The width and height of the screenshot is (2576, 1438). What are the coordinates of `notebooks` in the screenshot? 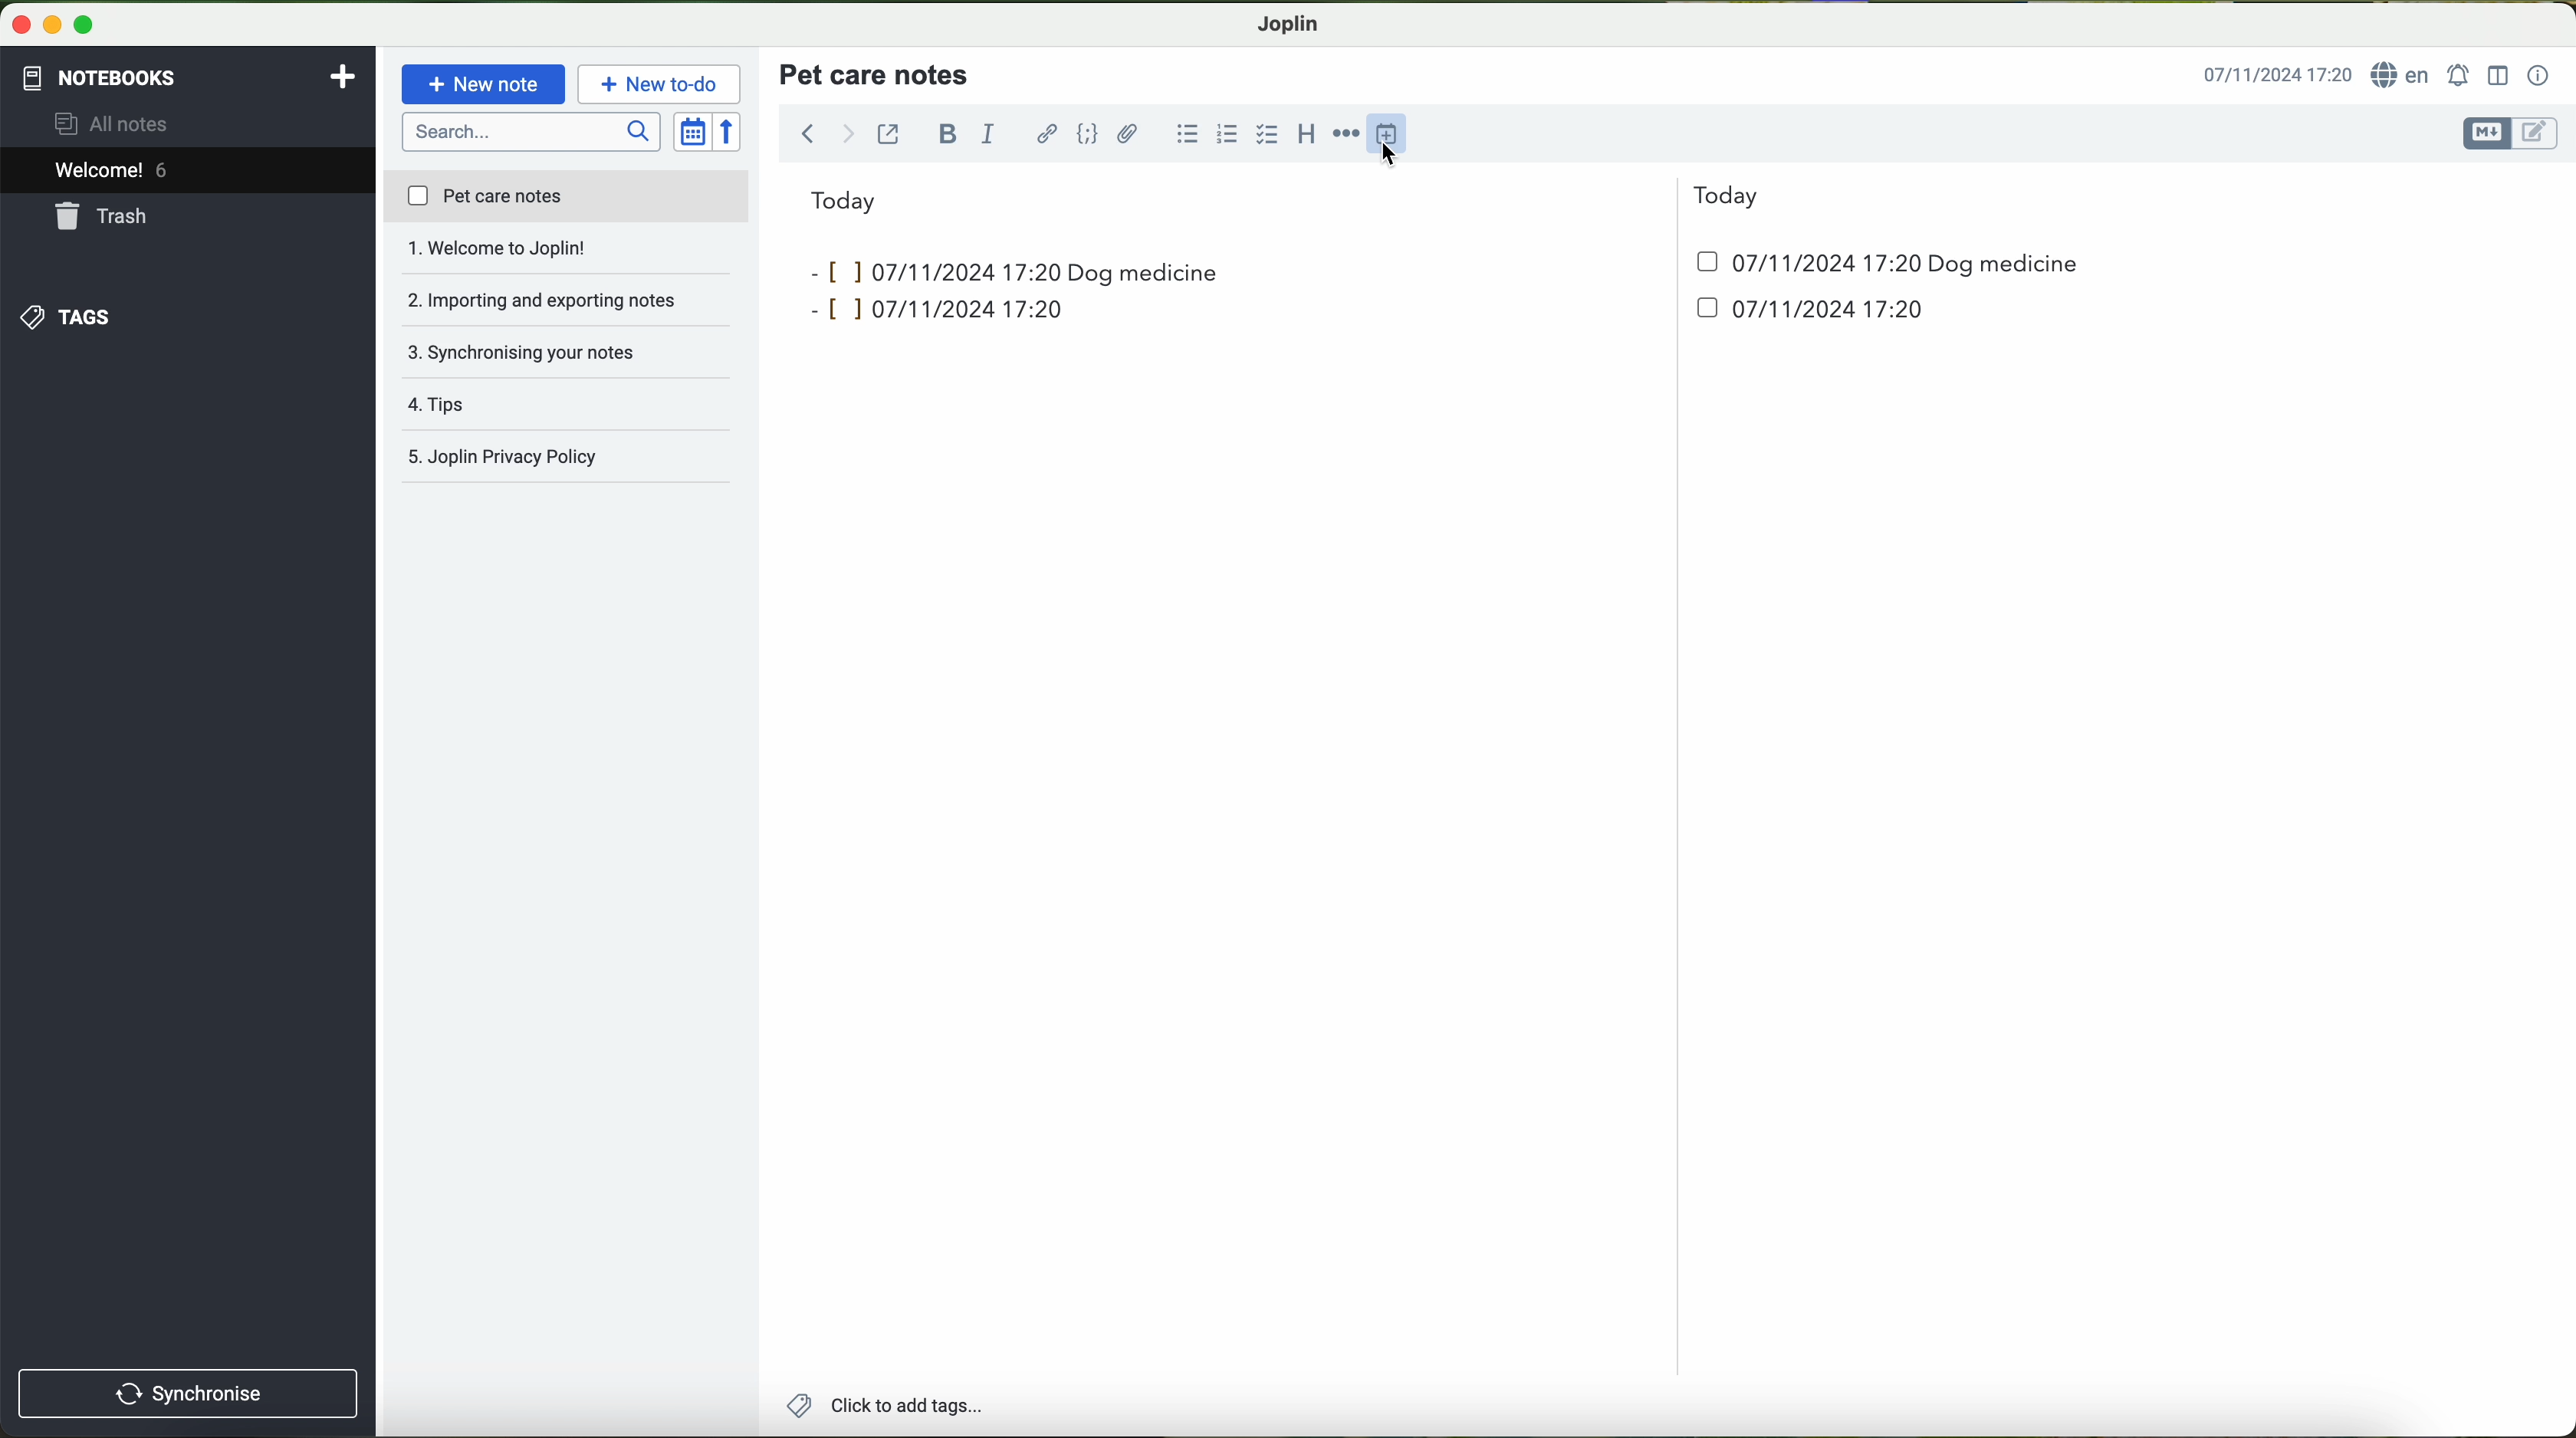 It's located at (97, 74).